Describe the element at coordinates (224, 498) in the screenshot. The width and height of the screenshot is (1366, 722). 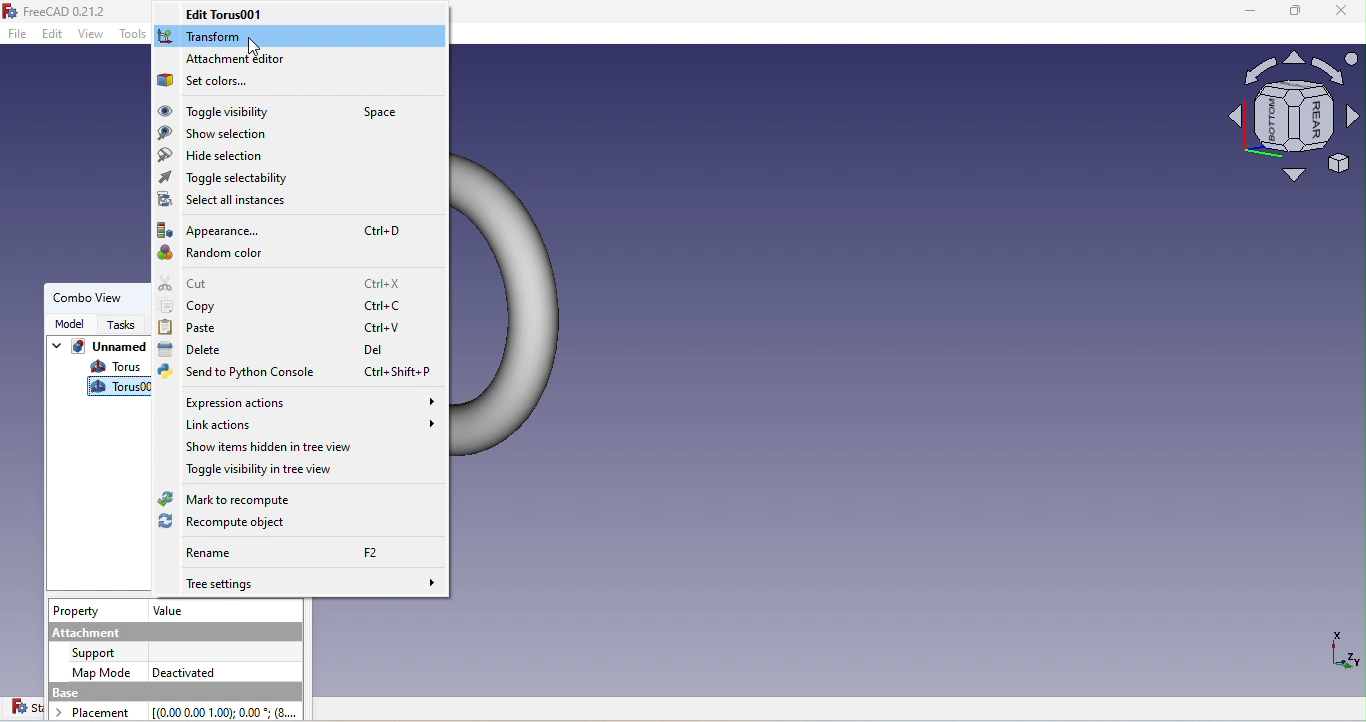
I see `Mark to recompute` at that location.